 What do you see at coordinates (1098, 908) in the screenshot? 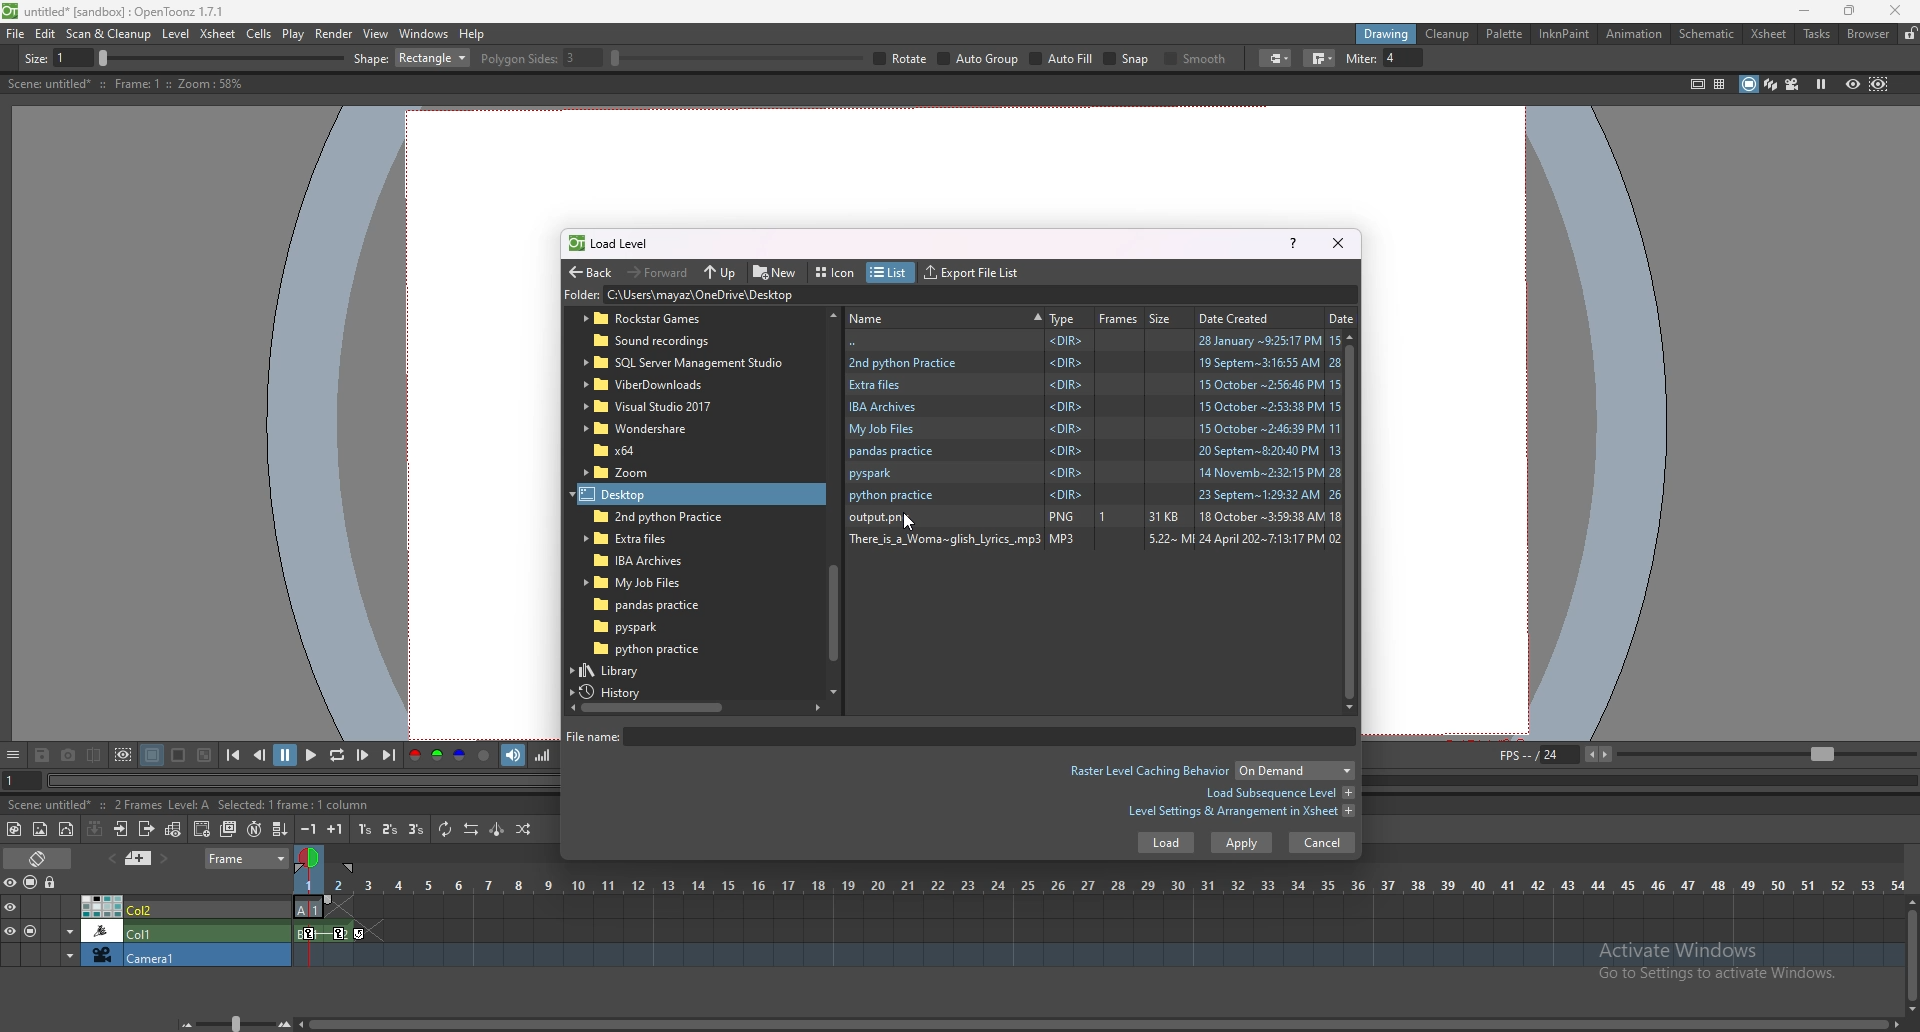
I see `timeline` at bounding box center [1098, 908].